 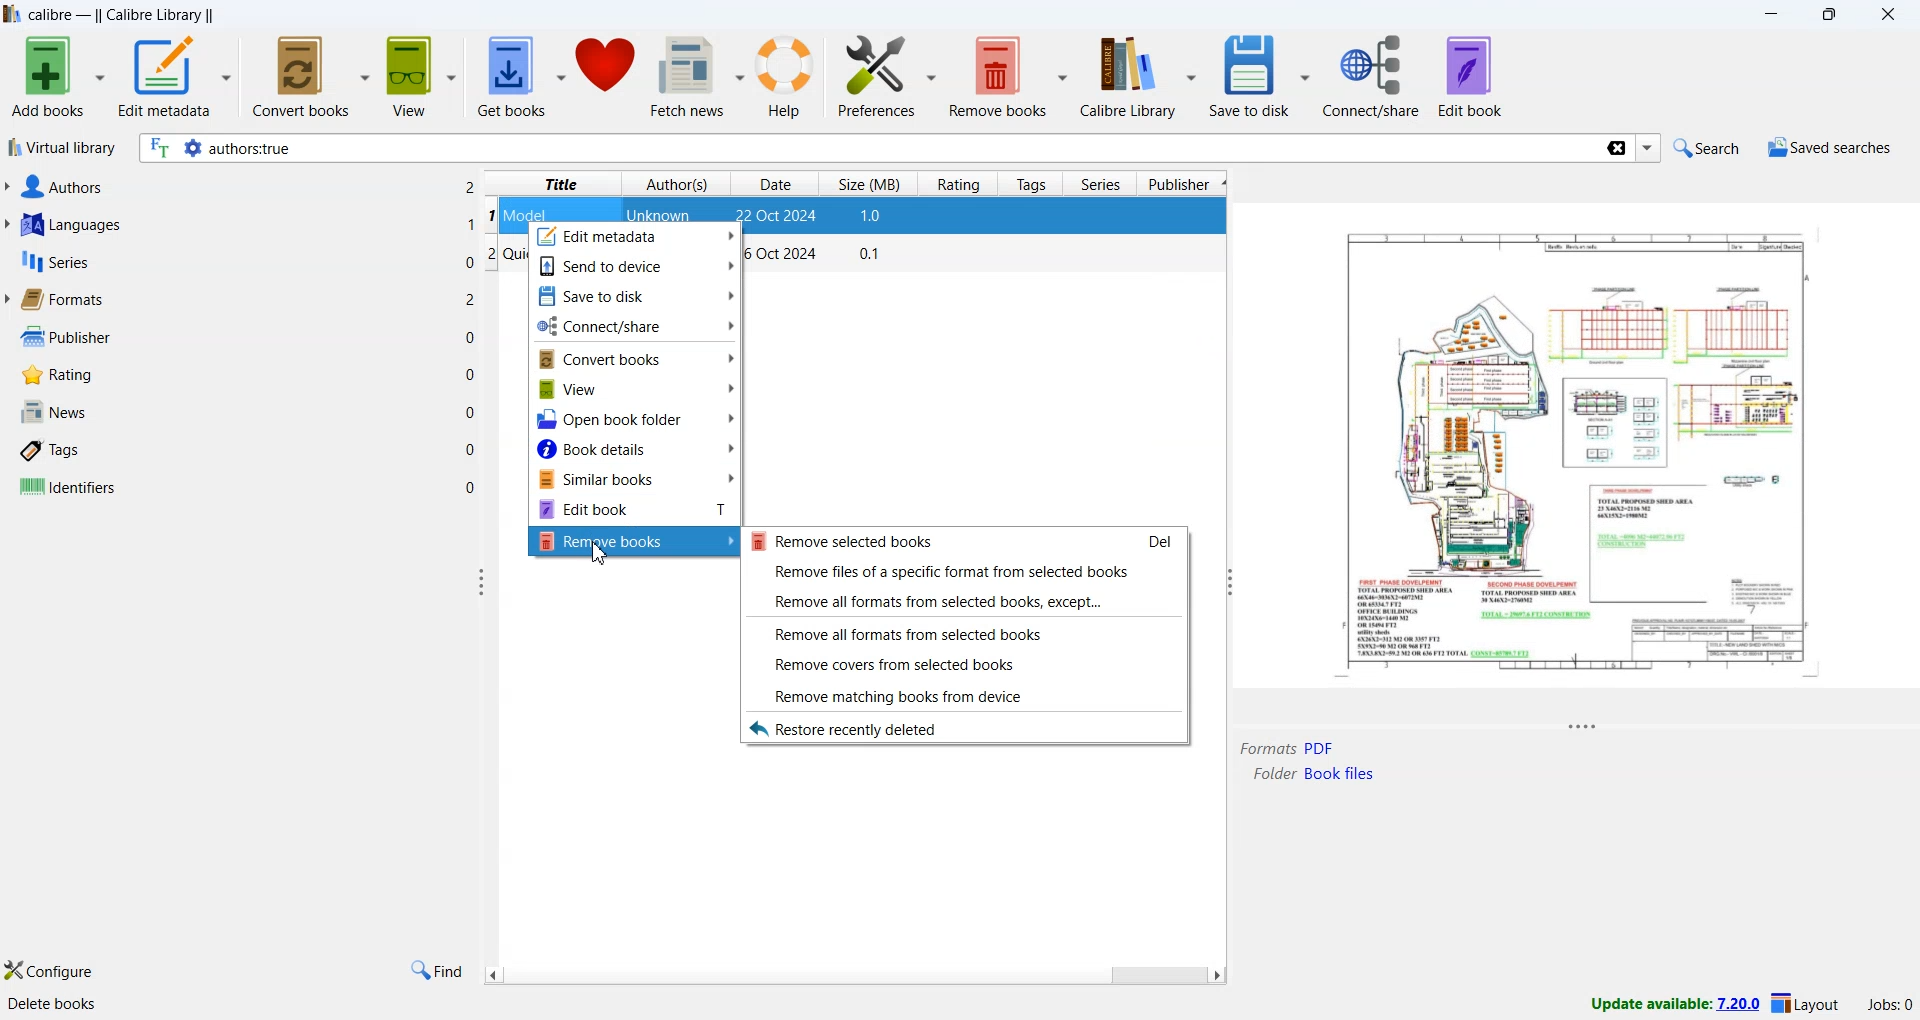 I want to click on languages, so click(x=68, y=227).